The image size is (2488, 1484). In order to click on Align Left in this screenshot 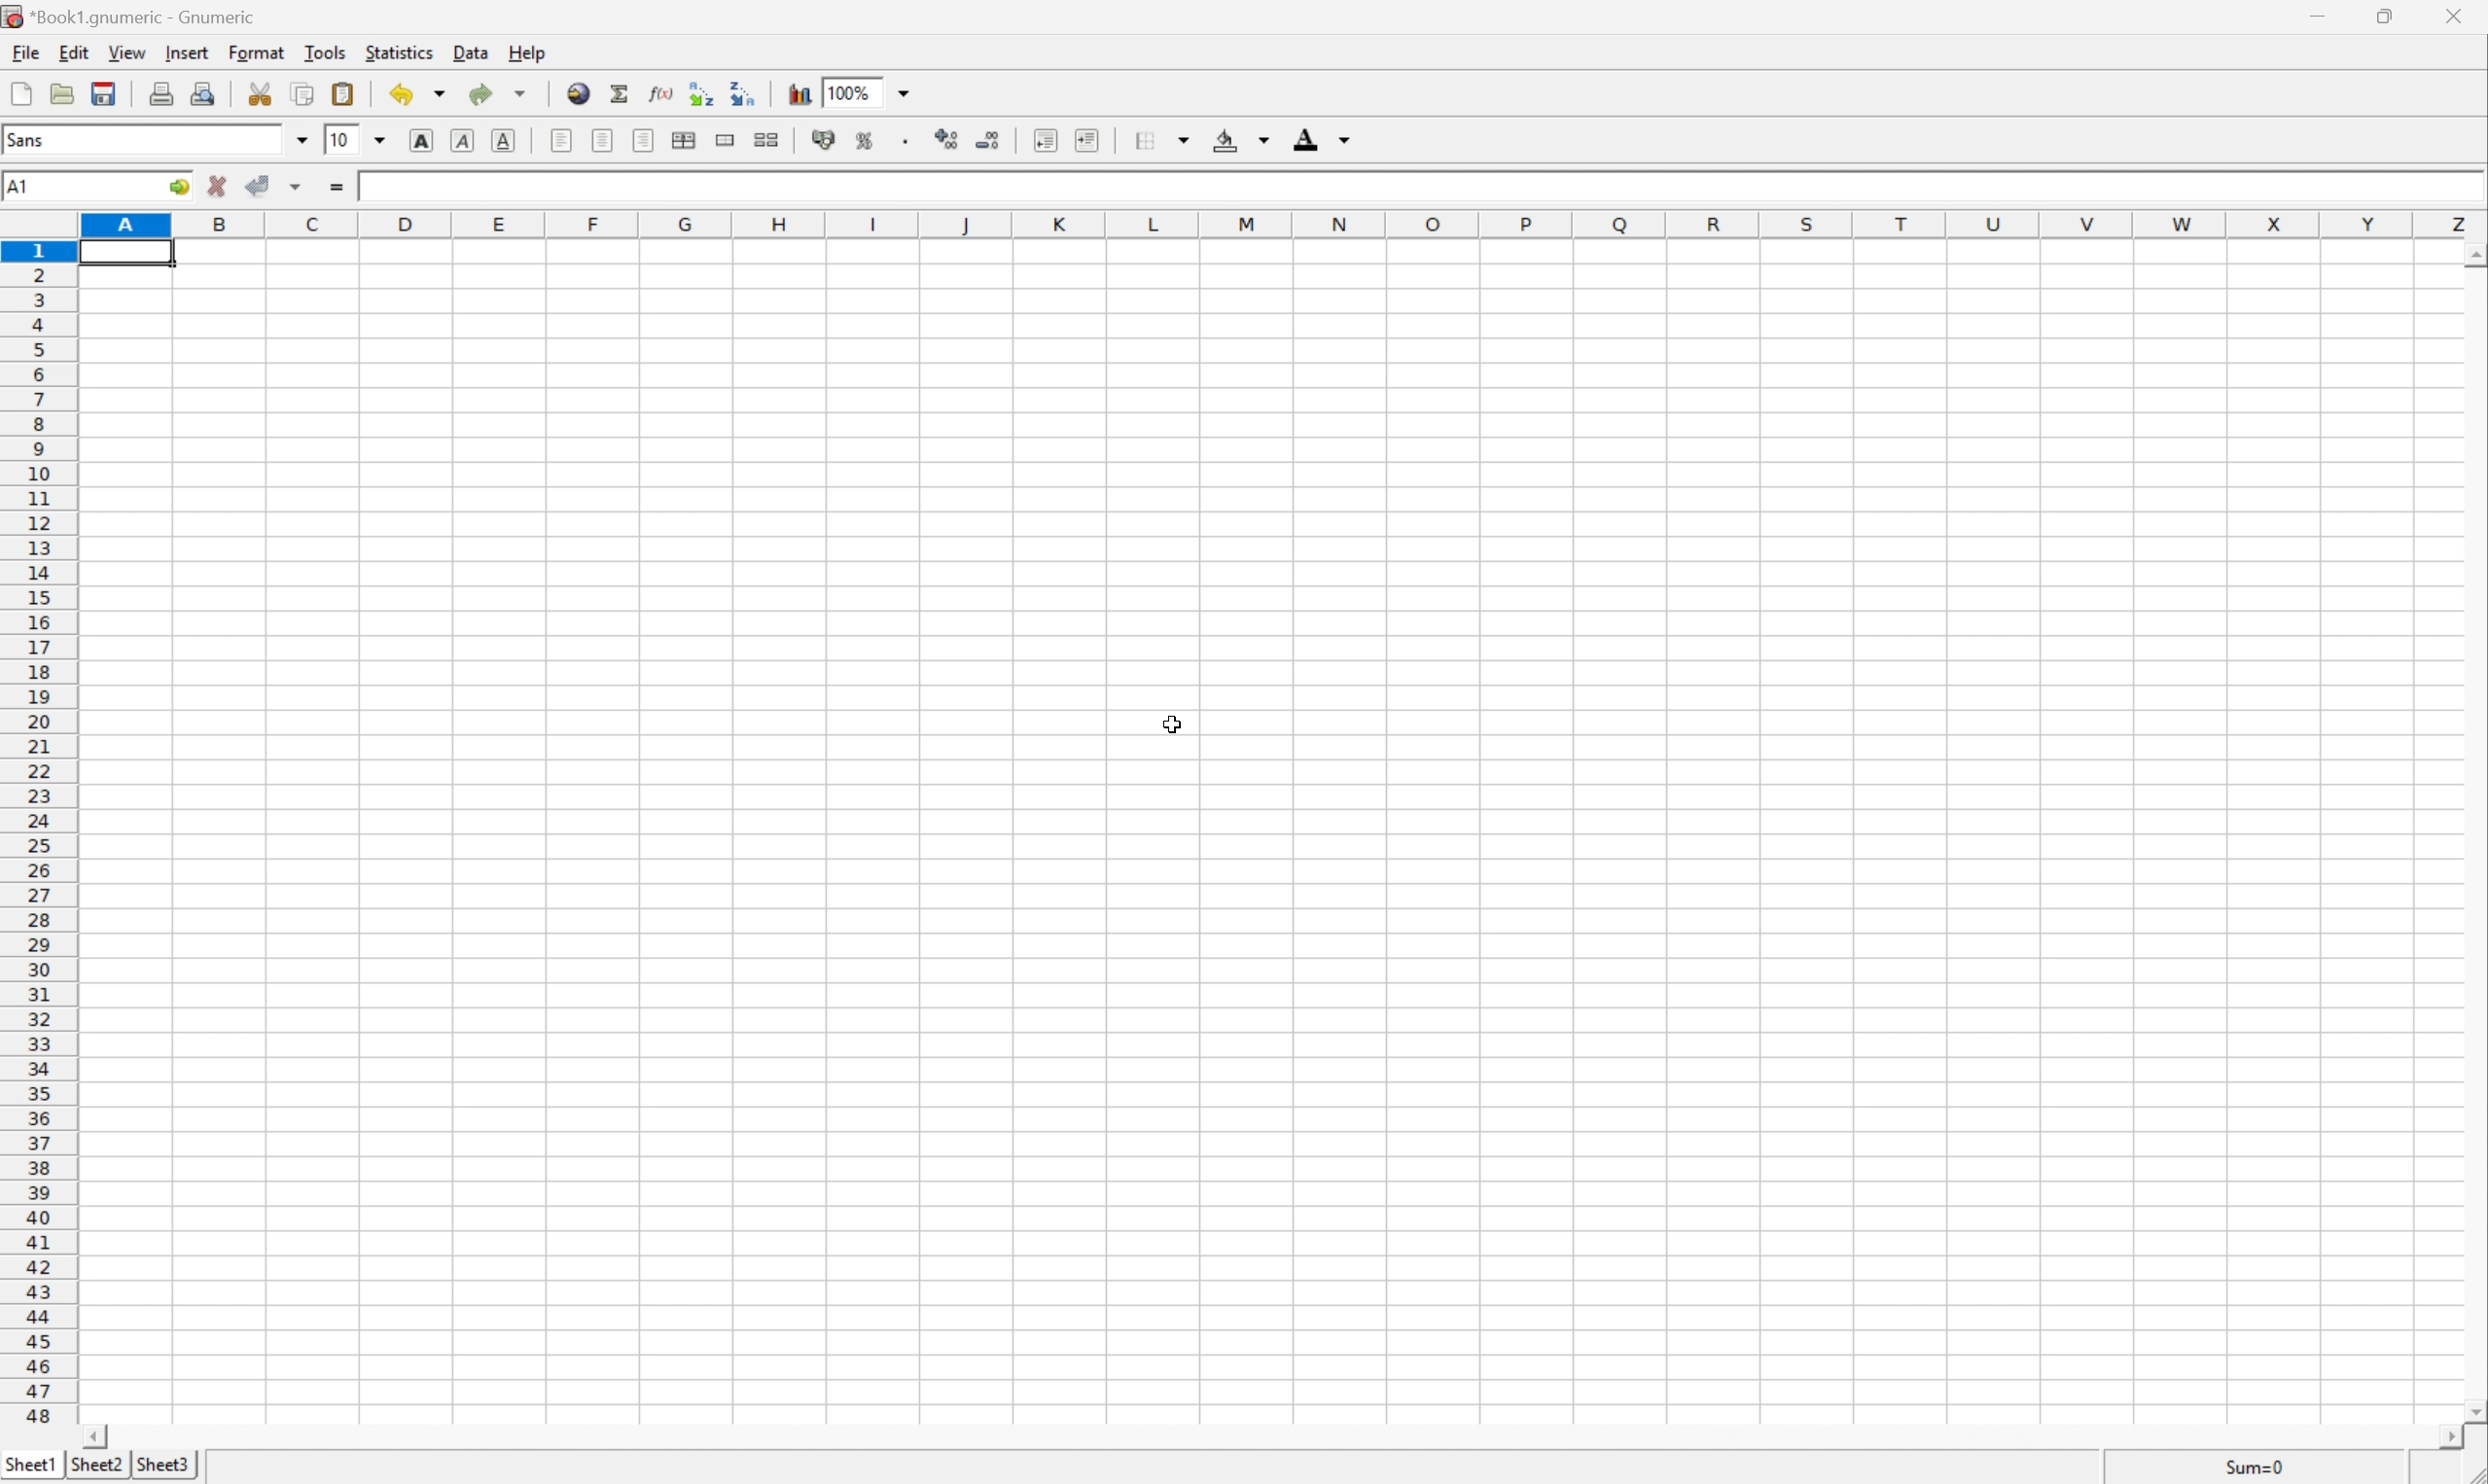, I will do `click(560, 142)`.